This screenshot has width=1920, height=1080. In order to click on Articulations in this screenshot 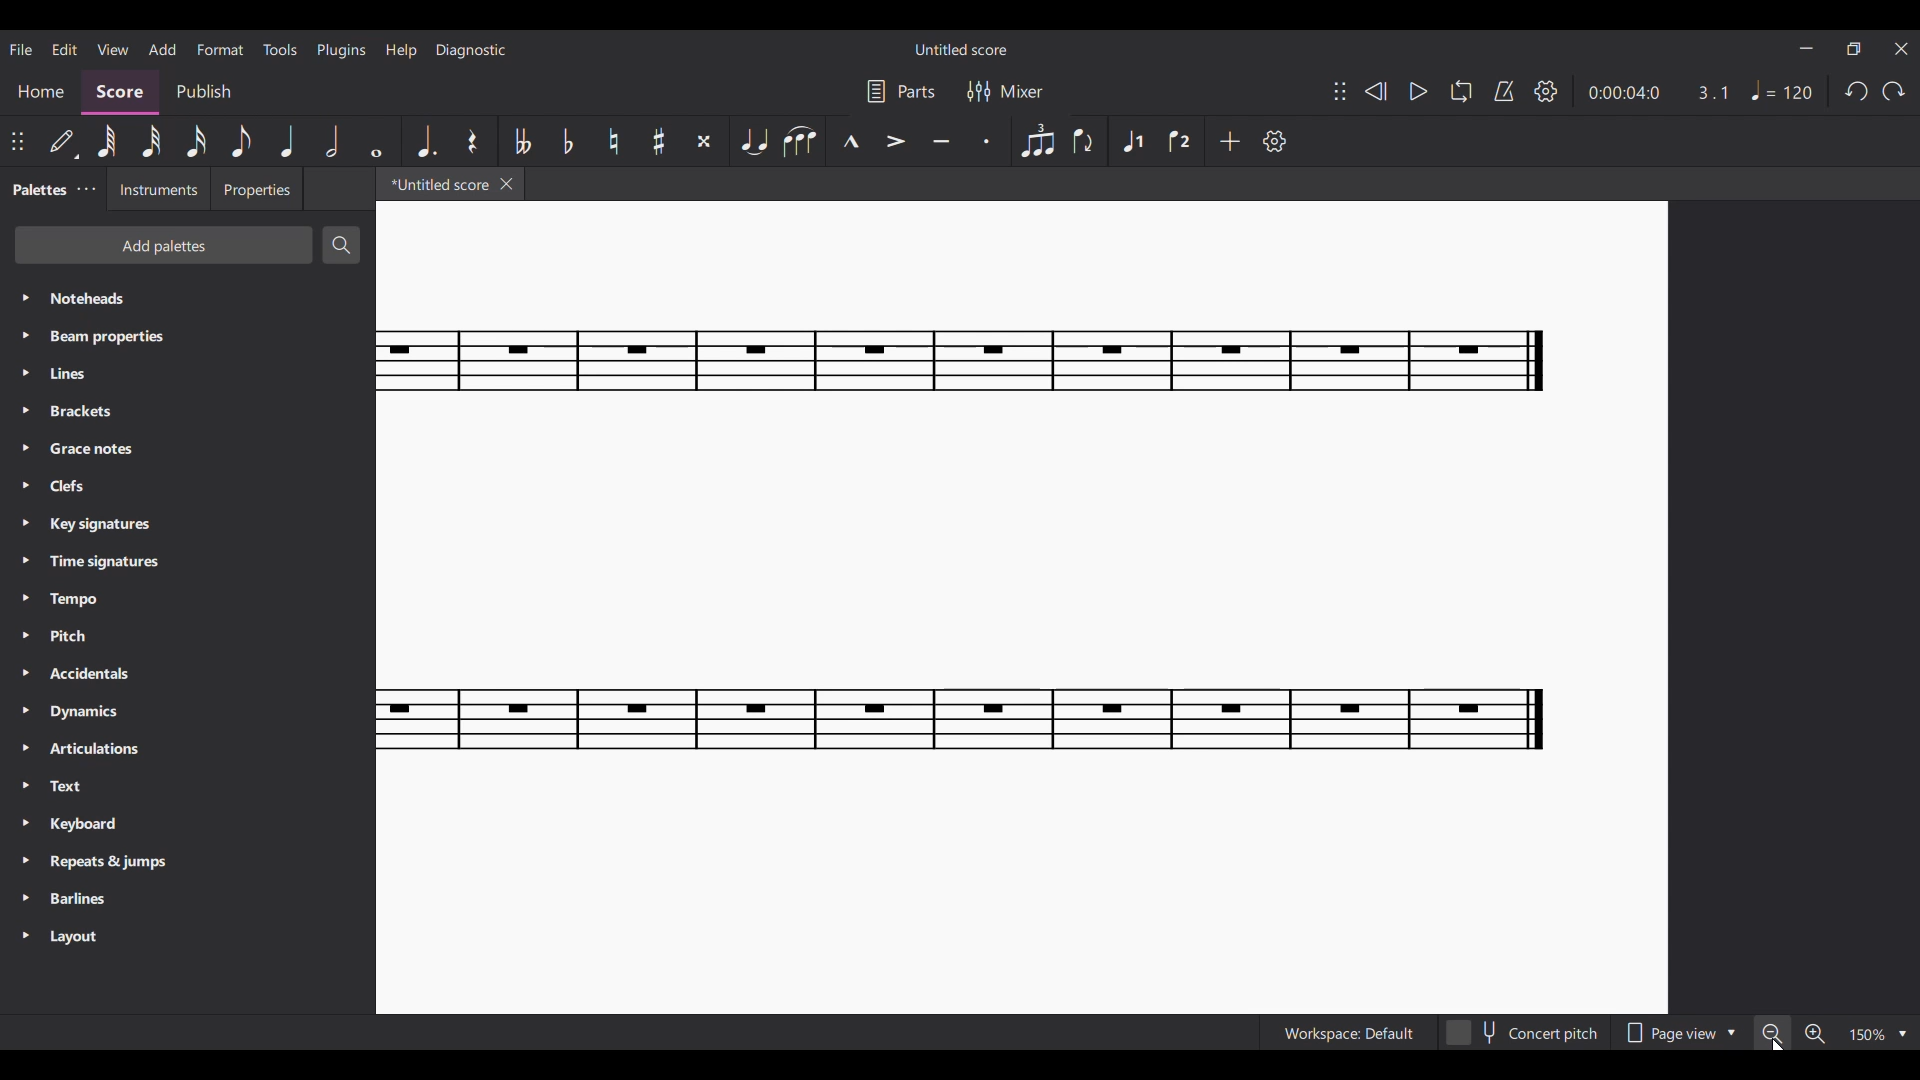, I will do `click(187, 749)`.